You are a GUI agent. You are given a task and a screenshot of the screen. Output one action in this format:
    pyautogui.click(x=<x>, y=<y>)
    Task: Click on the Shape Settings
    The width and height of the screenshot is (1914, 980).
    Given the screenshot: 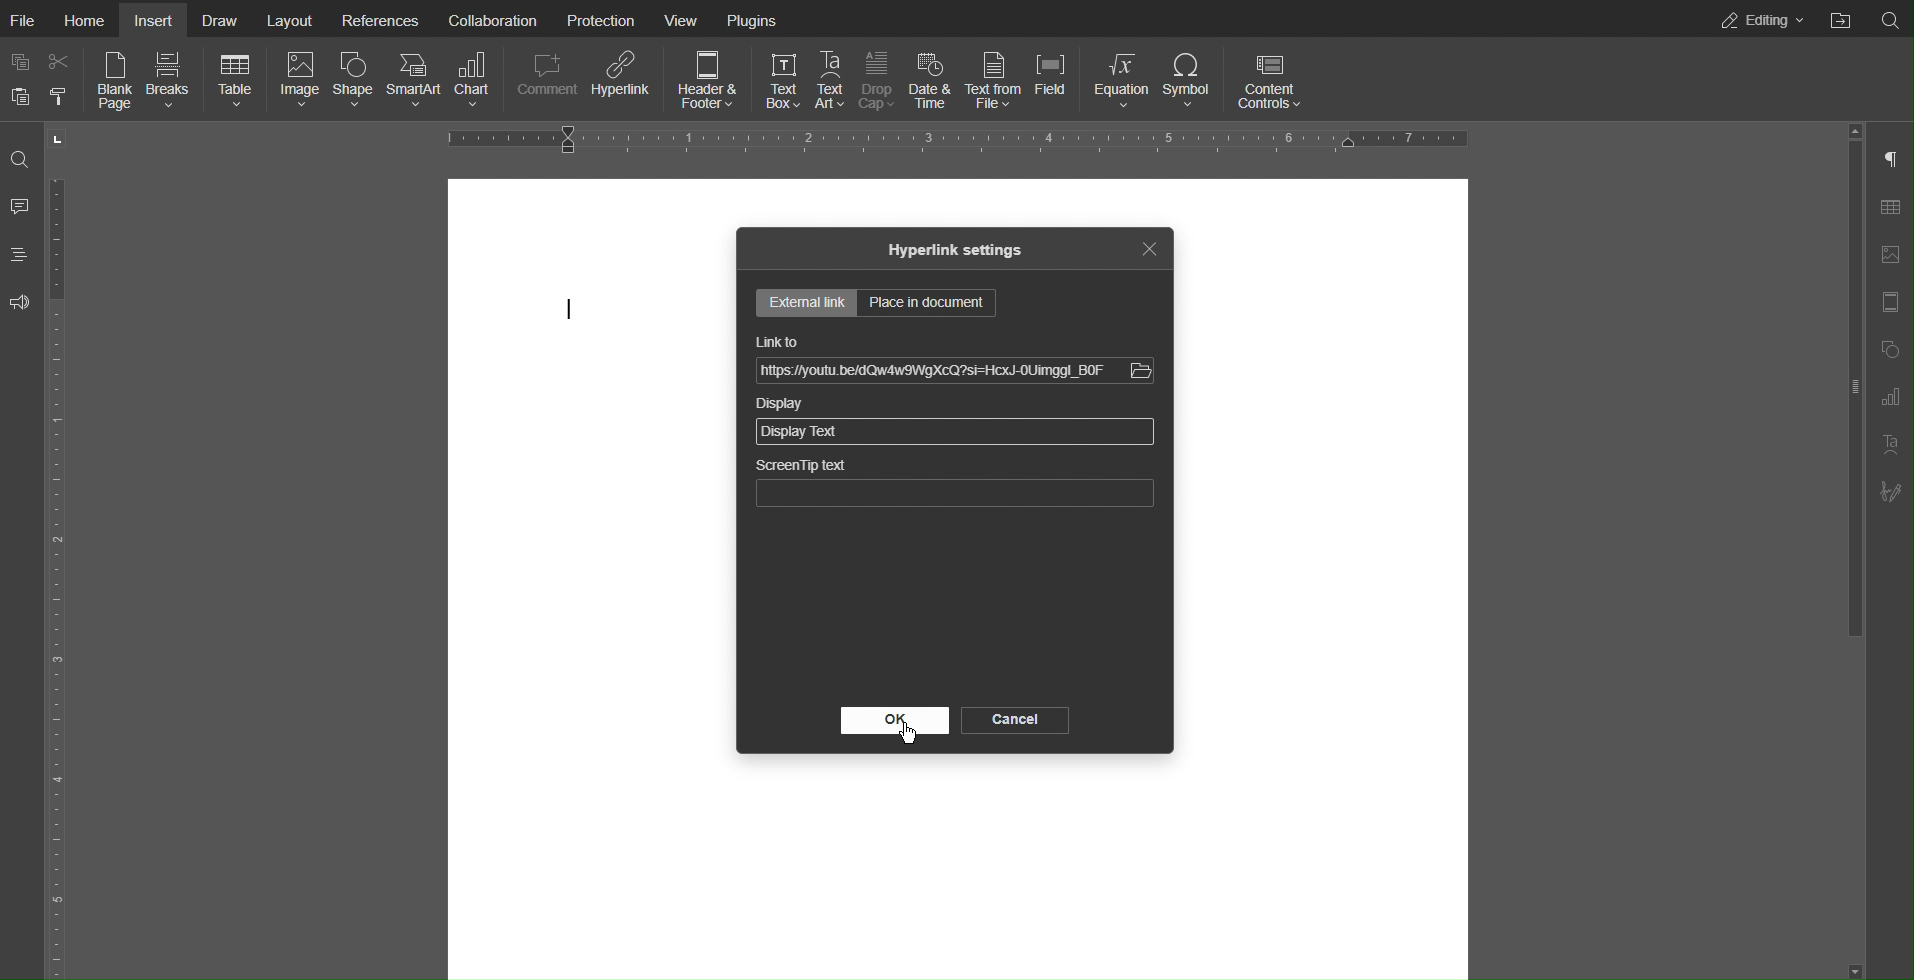 What is the action you would take?
    pyautogui.click(x=1889, y=349)
    